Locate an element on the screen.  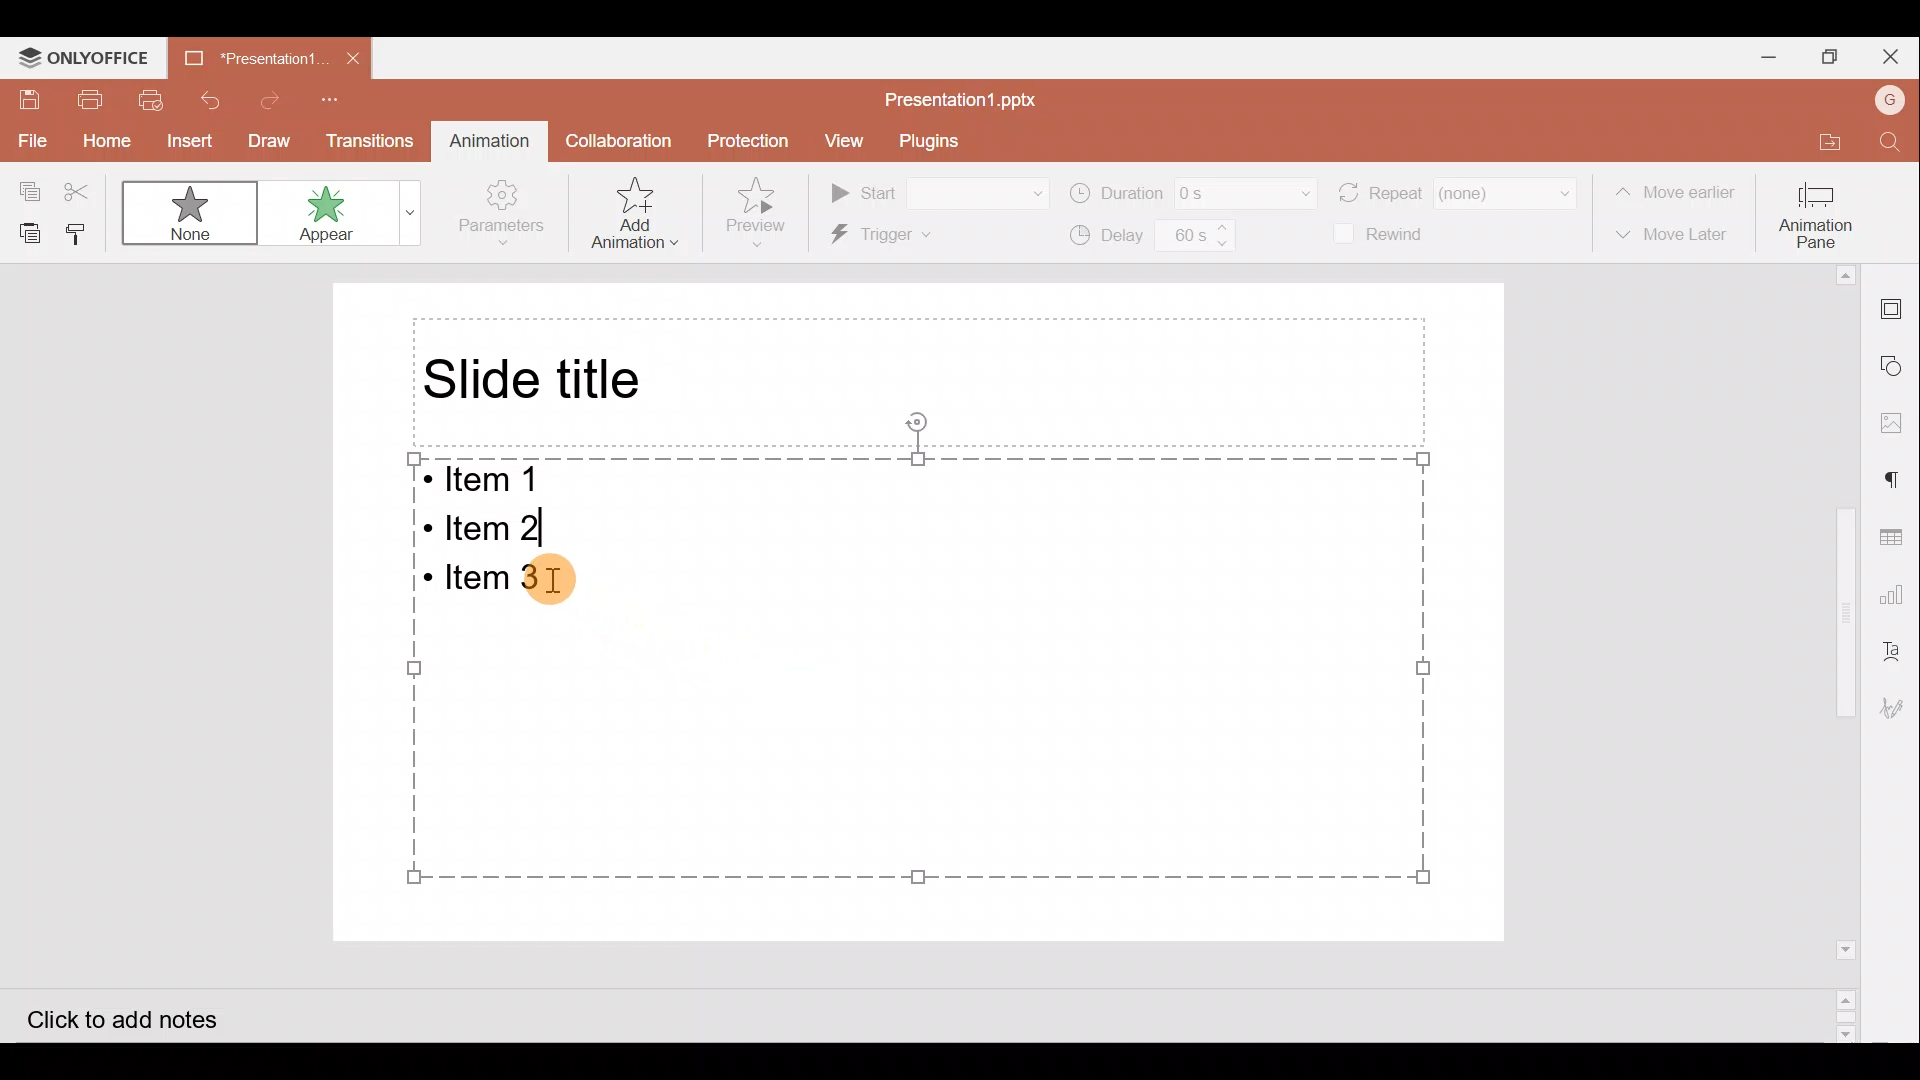
Minimize is located at coordinates (1754, 57).